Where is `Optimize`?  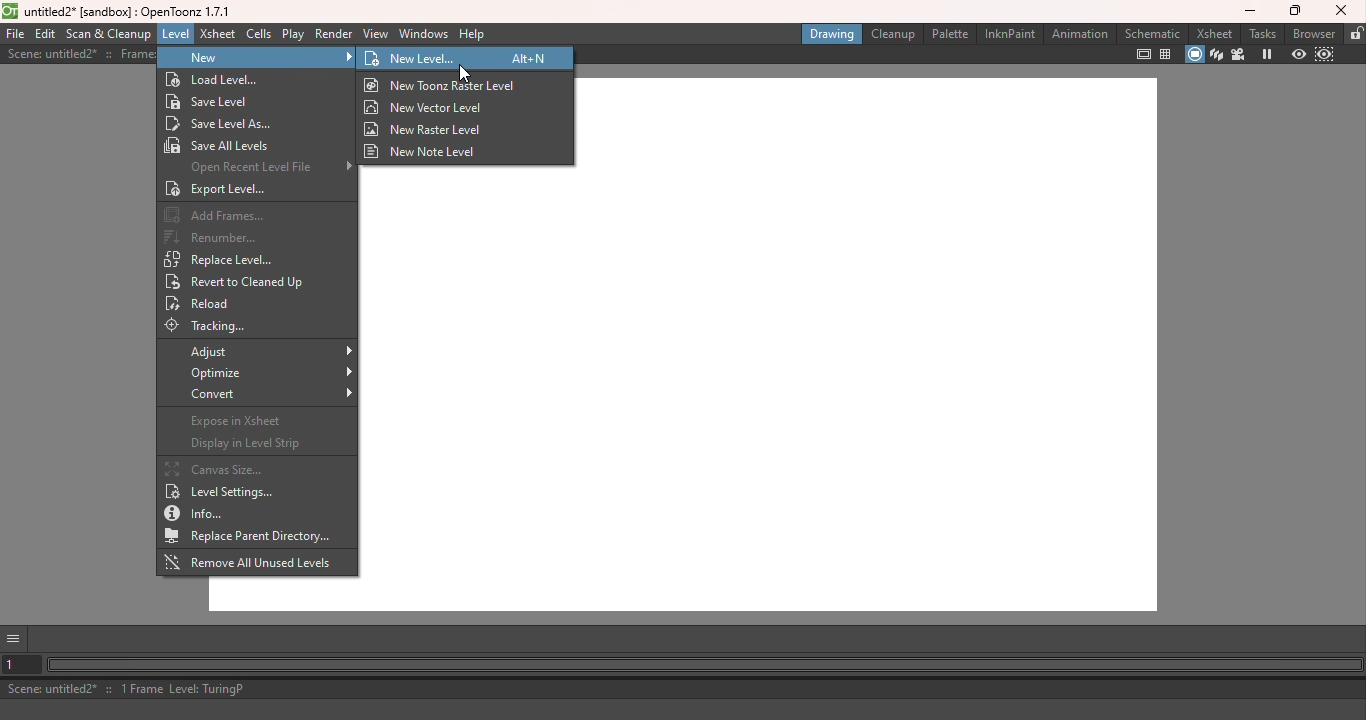 Optimize is located at coordinates (266, 374).